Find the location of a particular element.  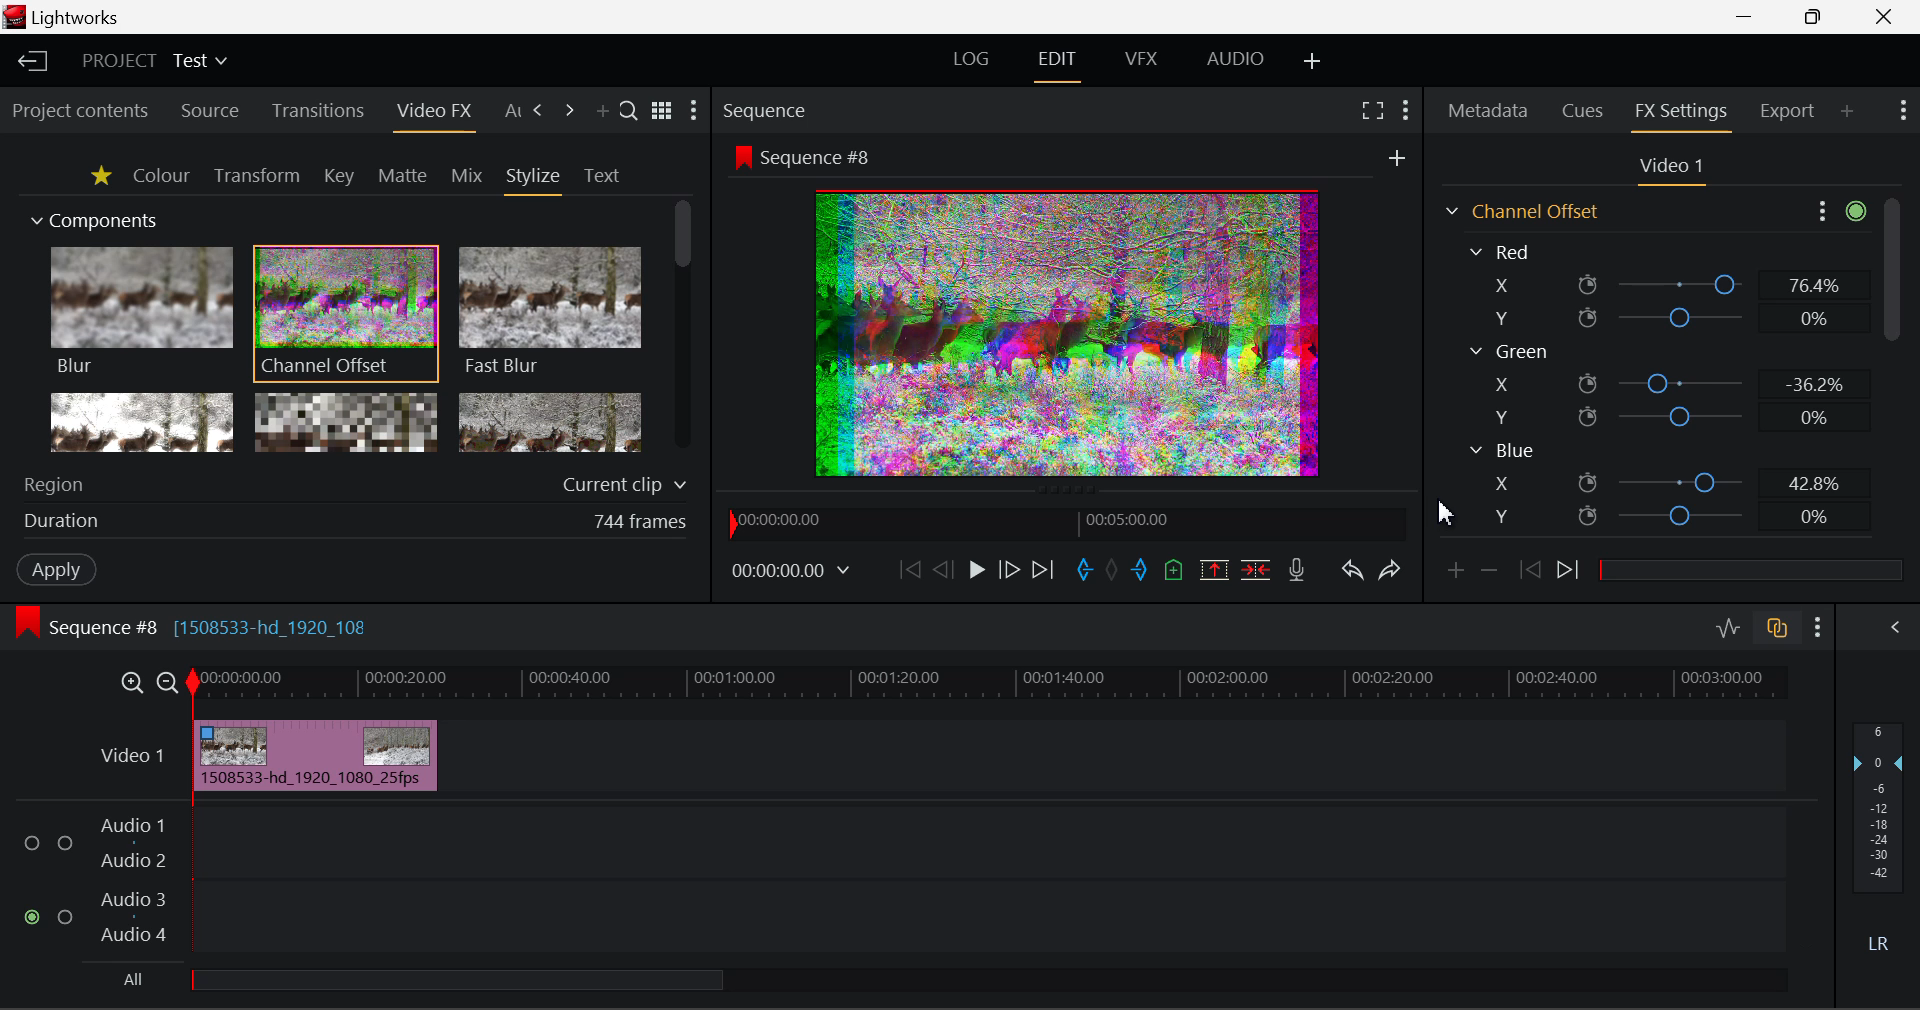

VFX Layout is located at coordinates (1141, 64).